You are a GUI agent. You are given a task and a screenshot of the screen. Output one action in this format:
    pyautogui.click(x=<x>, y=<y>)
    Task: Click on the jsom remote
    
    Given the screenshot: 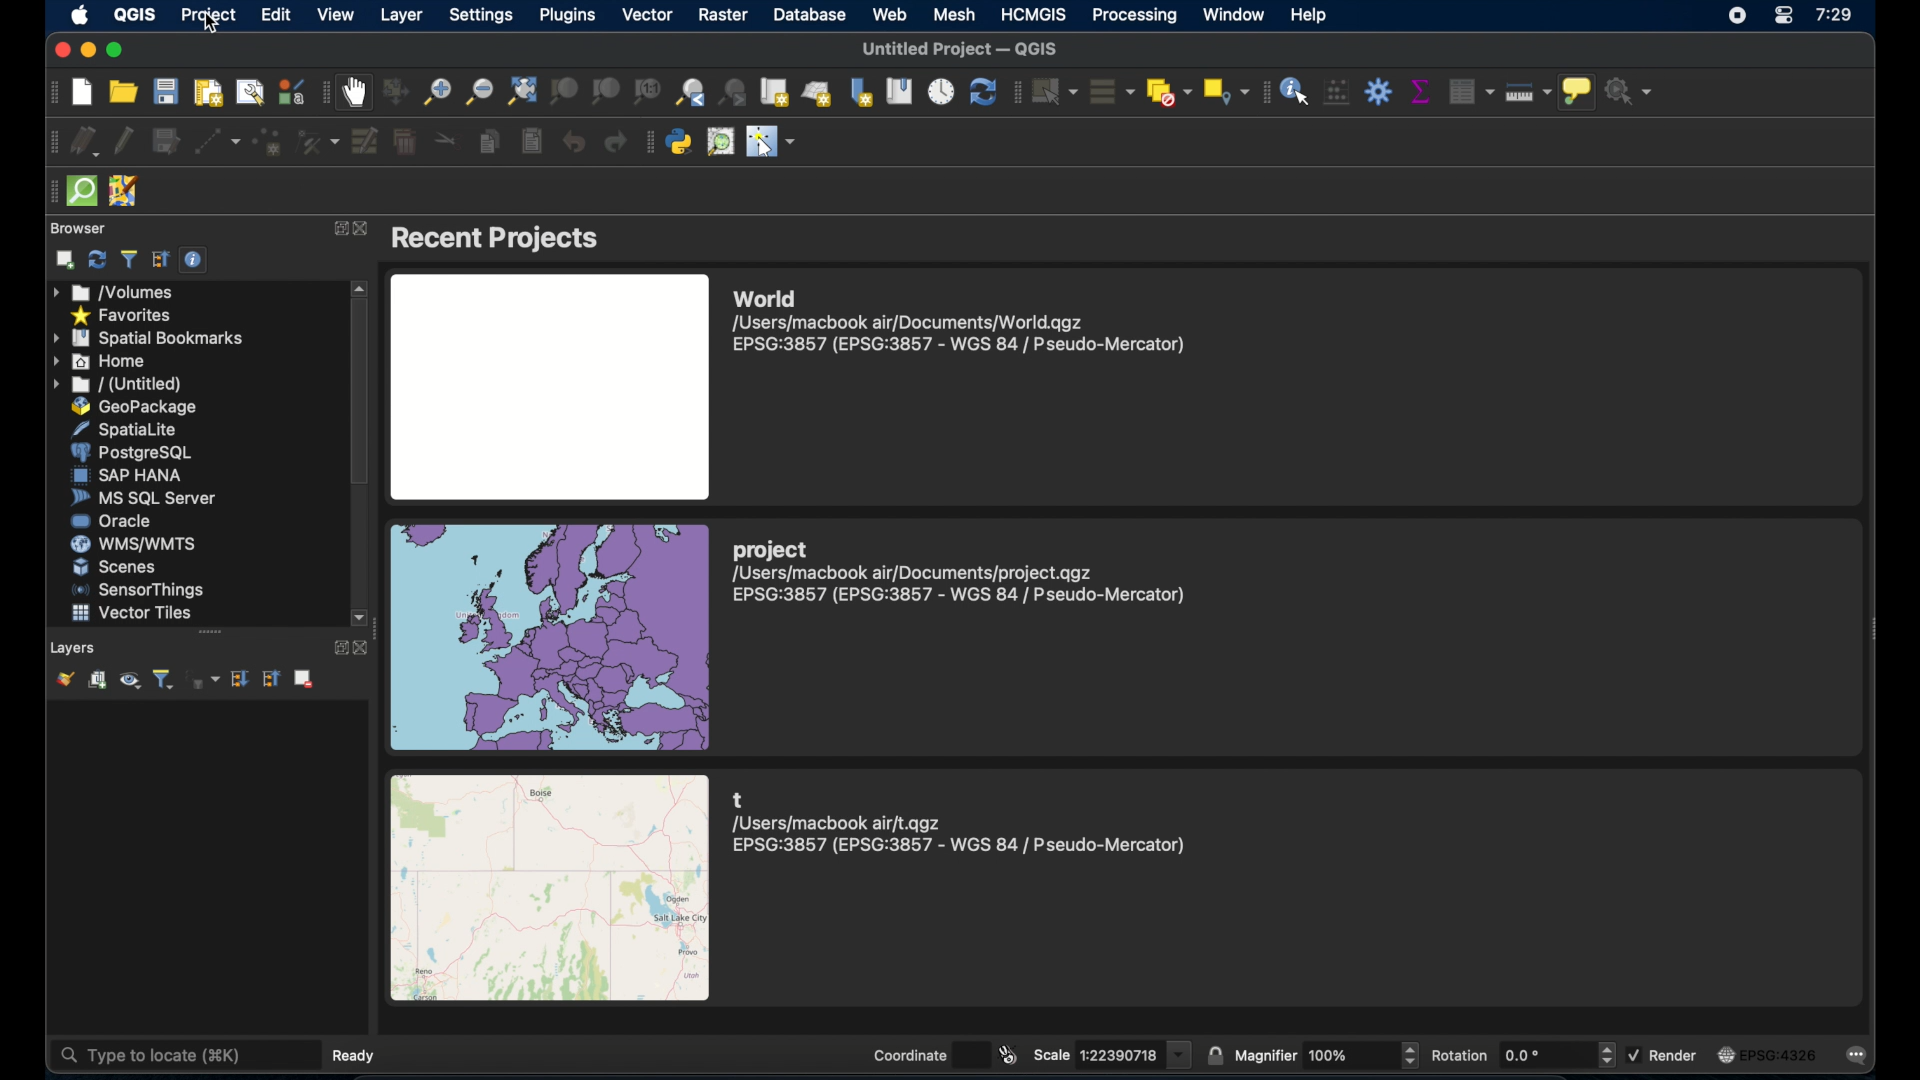 What is the action you would take?
    pyautogui.click(x=122, y=192)
    